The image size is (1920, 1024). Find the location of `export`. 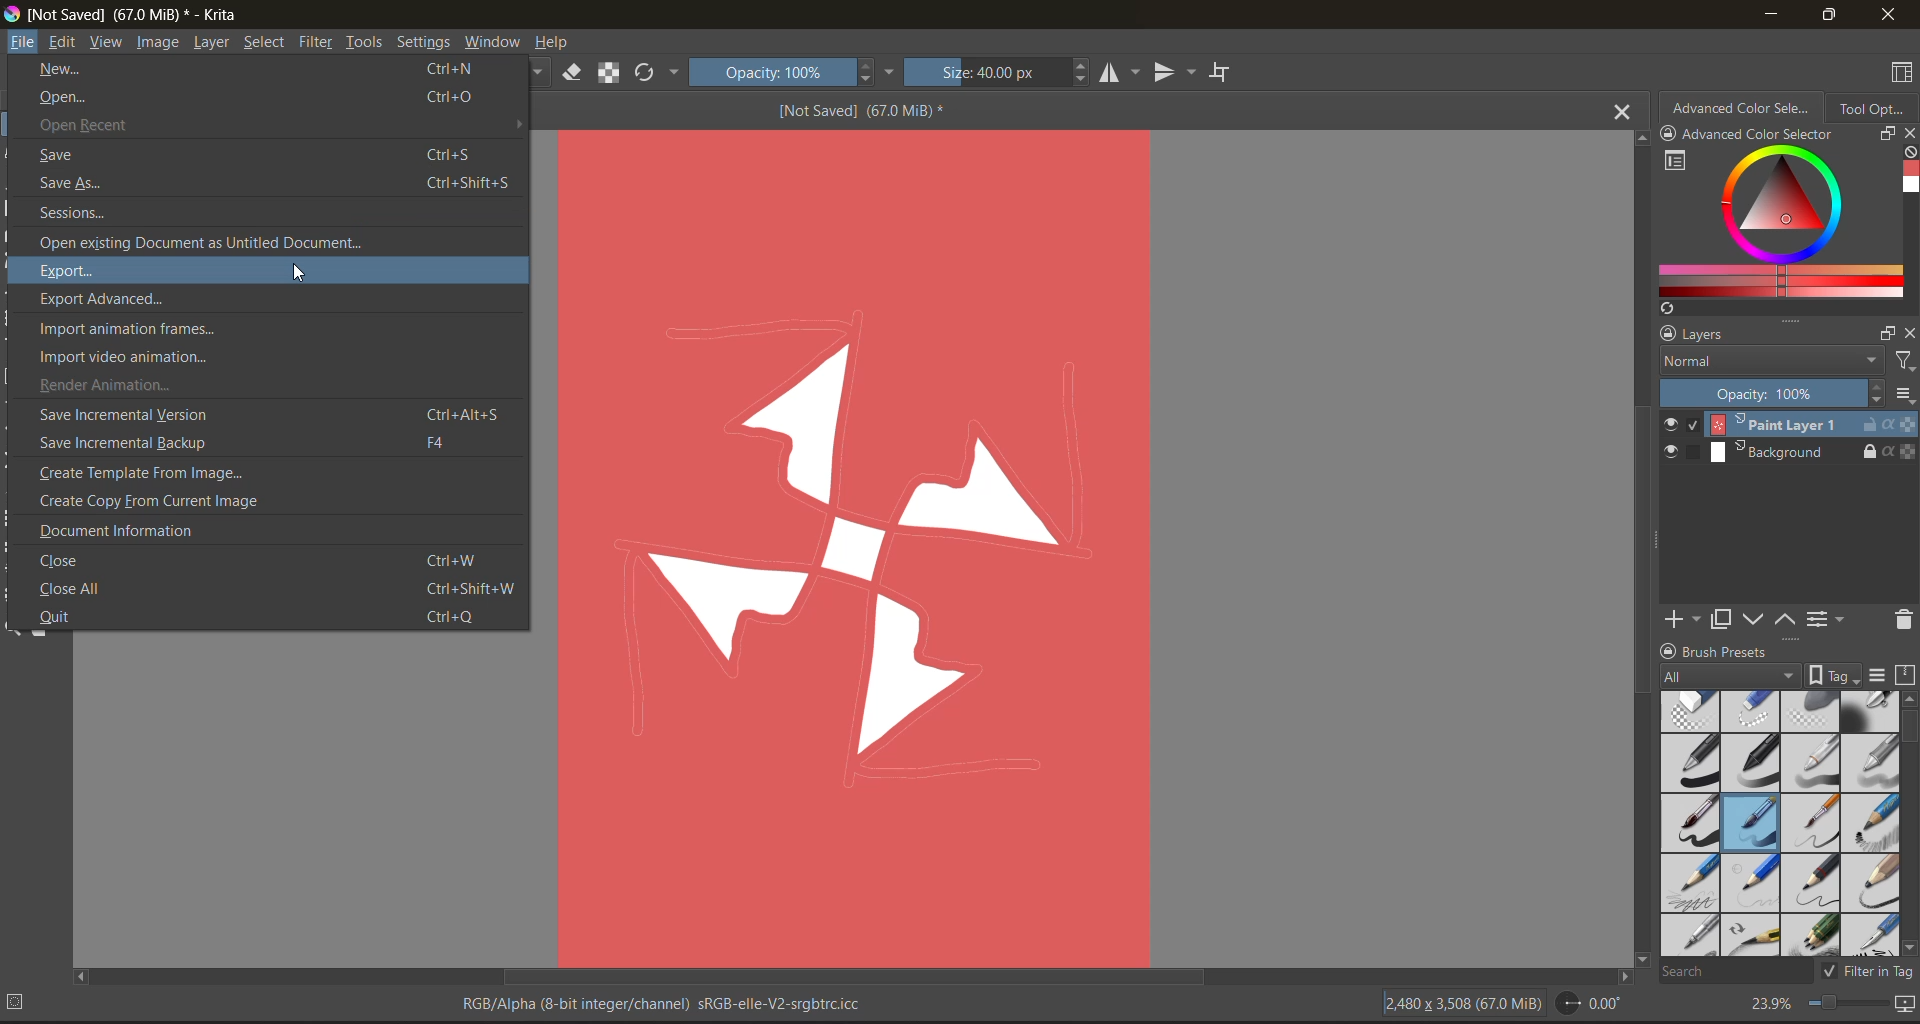

export is located at coordinates (216, 271).